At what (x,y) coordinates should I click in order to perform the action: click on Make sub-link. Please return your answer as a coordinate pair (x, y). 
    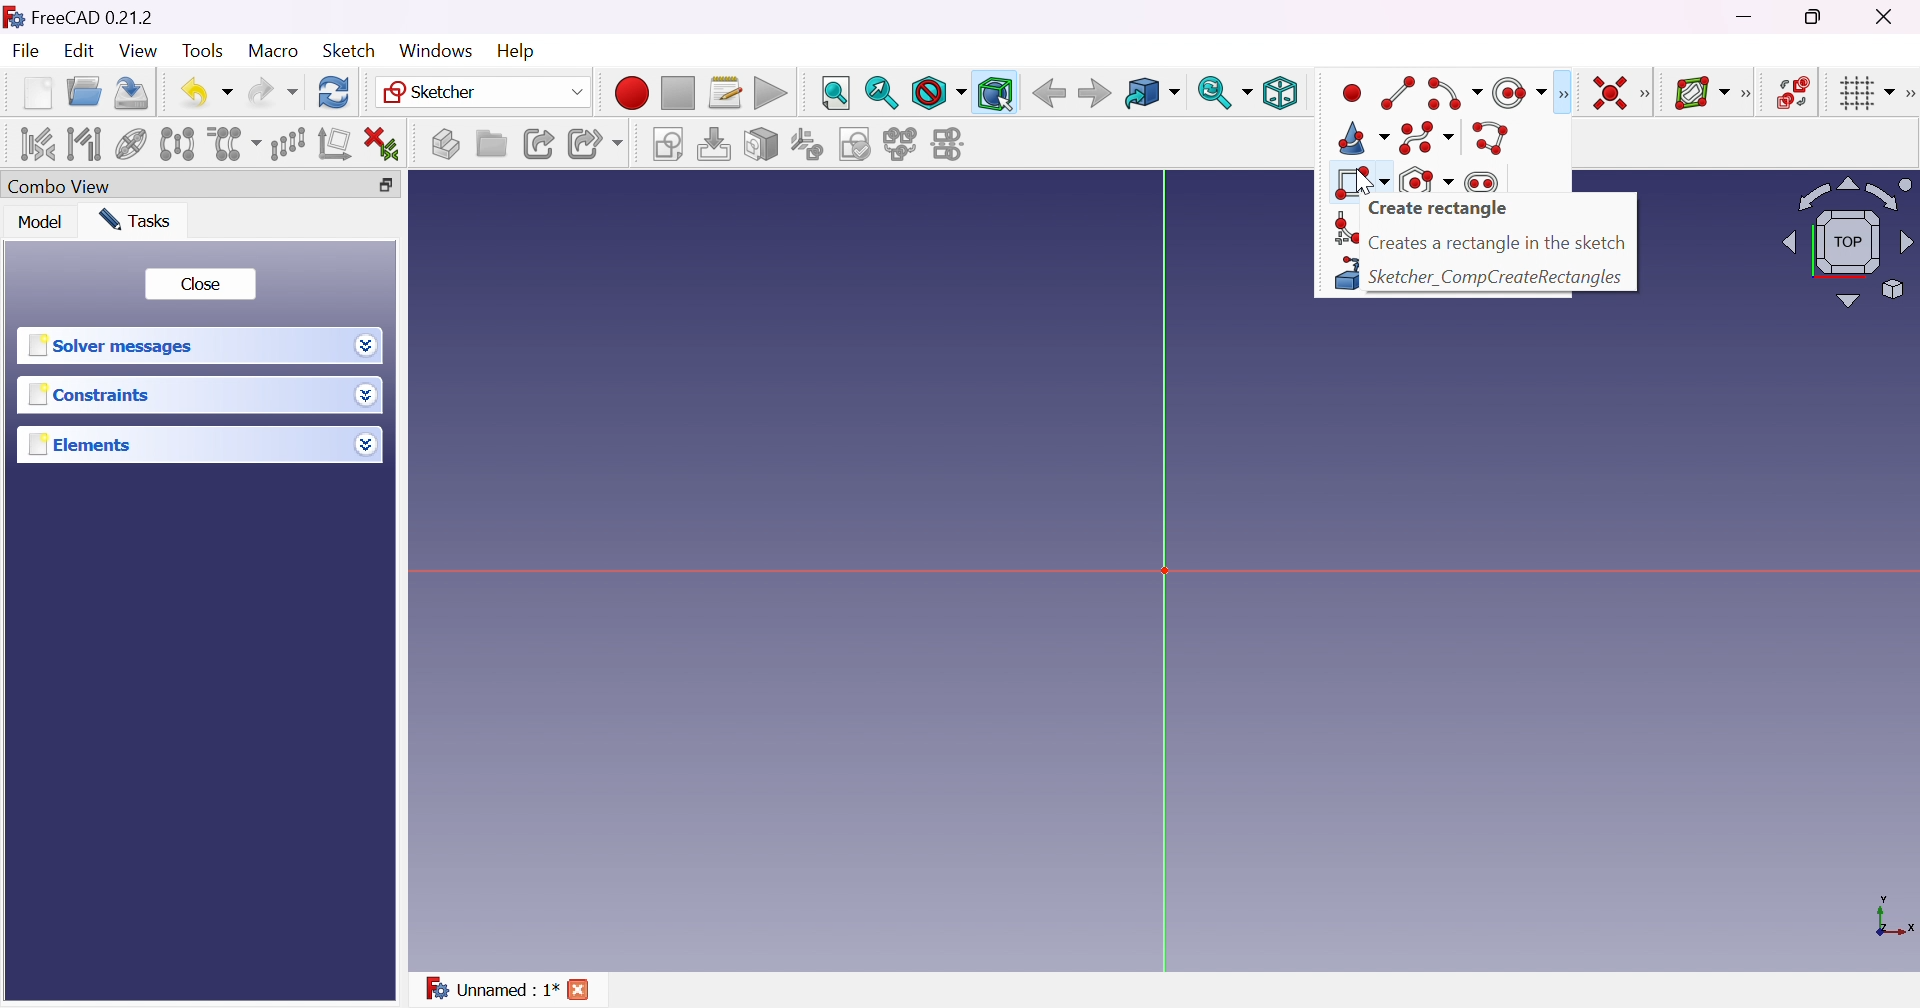
    Looking at the image, I should click on (595, 144).